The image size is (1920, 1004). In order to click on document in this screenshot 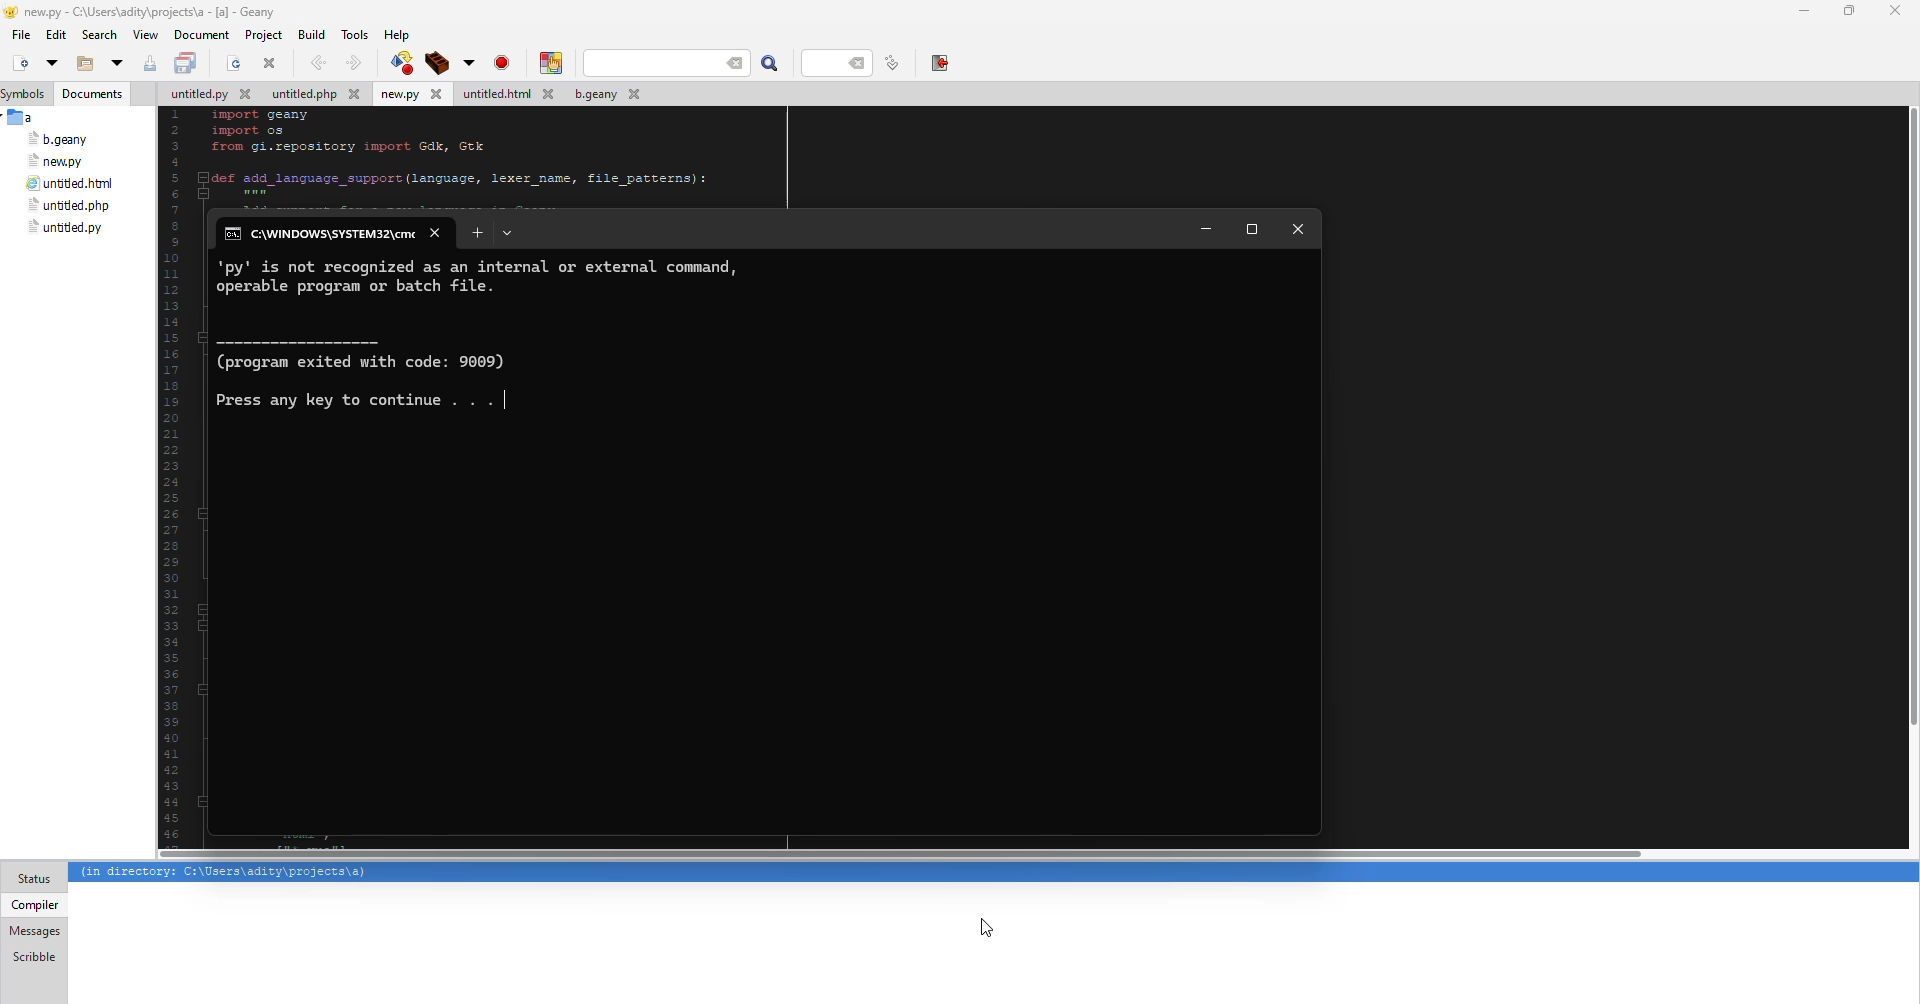, I will do `click(93, 94)`.